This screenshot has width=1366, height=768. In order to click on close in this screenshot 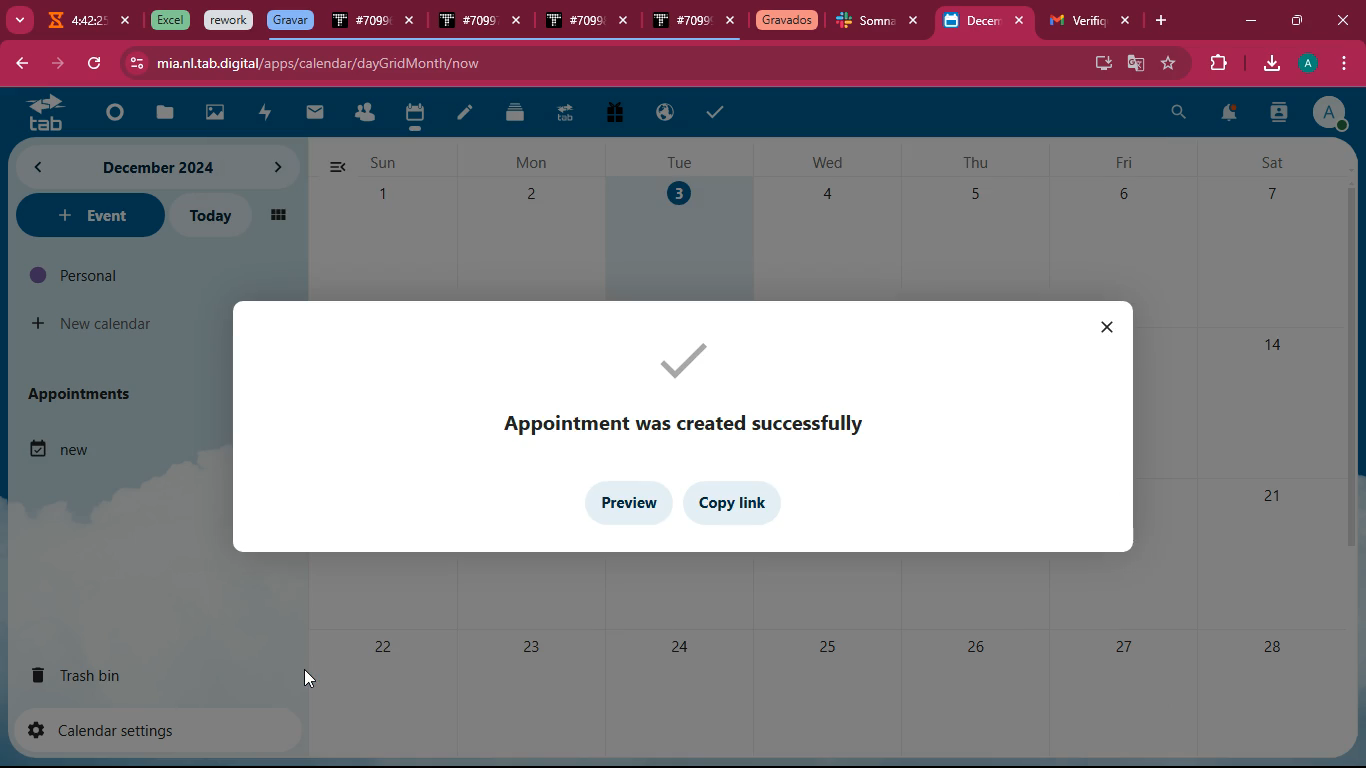, I will do `click(1127, 21)`.